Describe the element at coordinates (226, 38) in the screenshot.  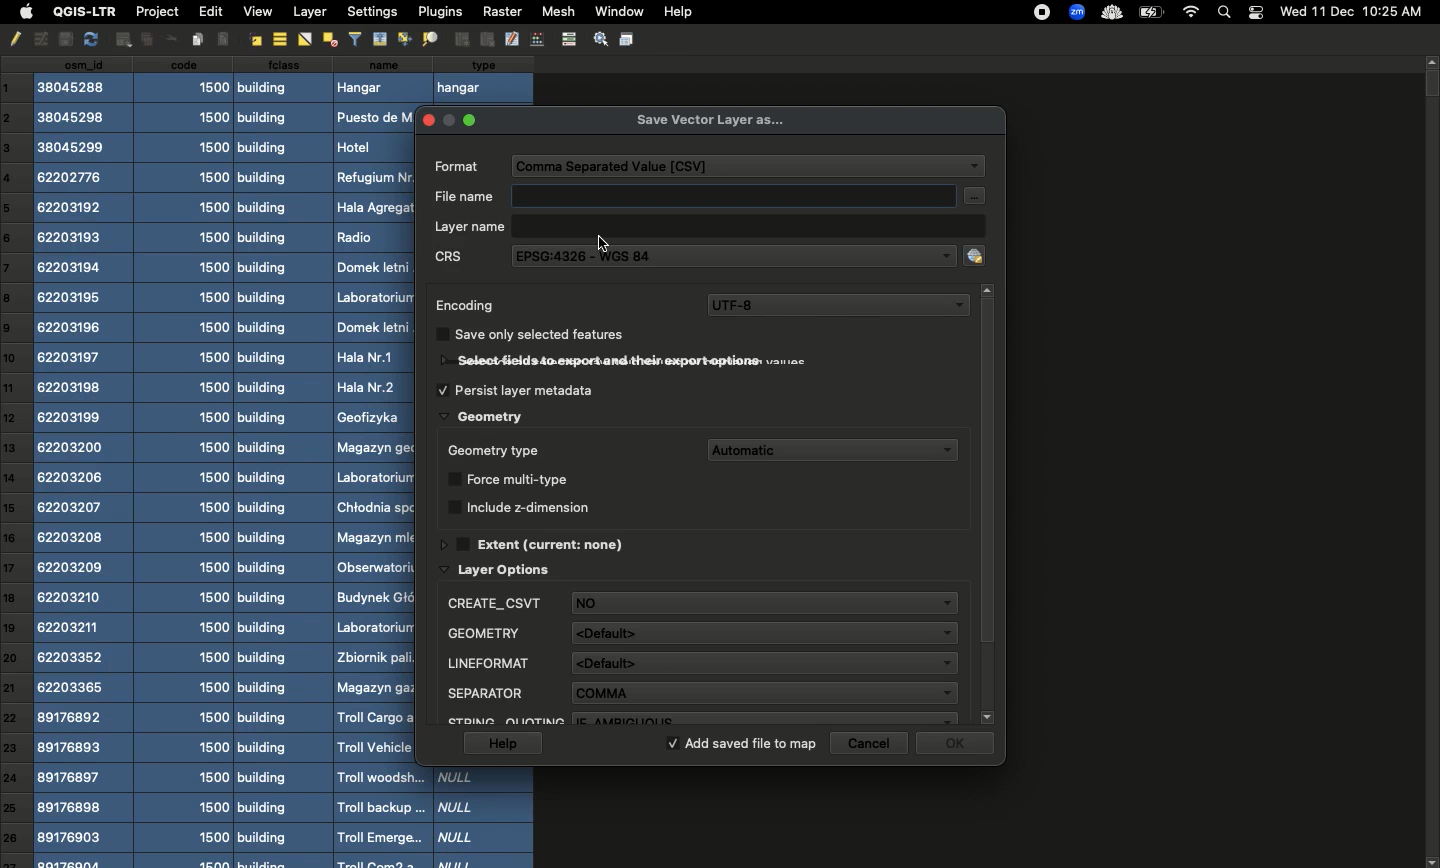
I see `Align Left` at that location.